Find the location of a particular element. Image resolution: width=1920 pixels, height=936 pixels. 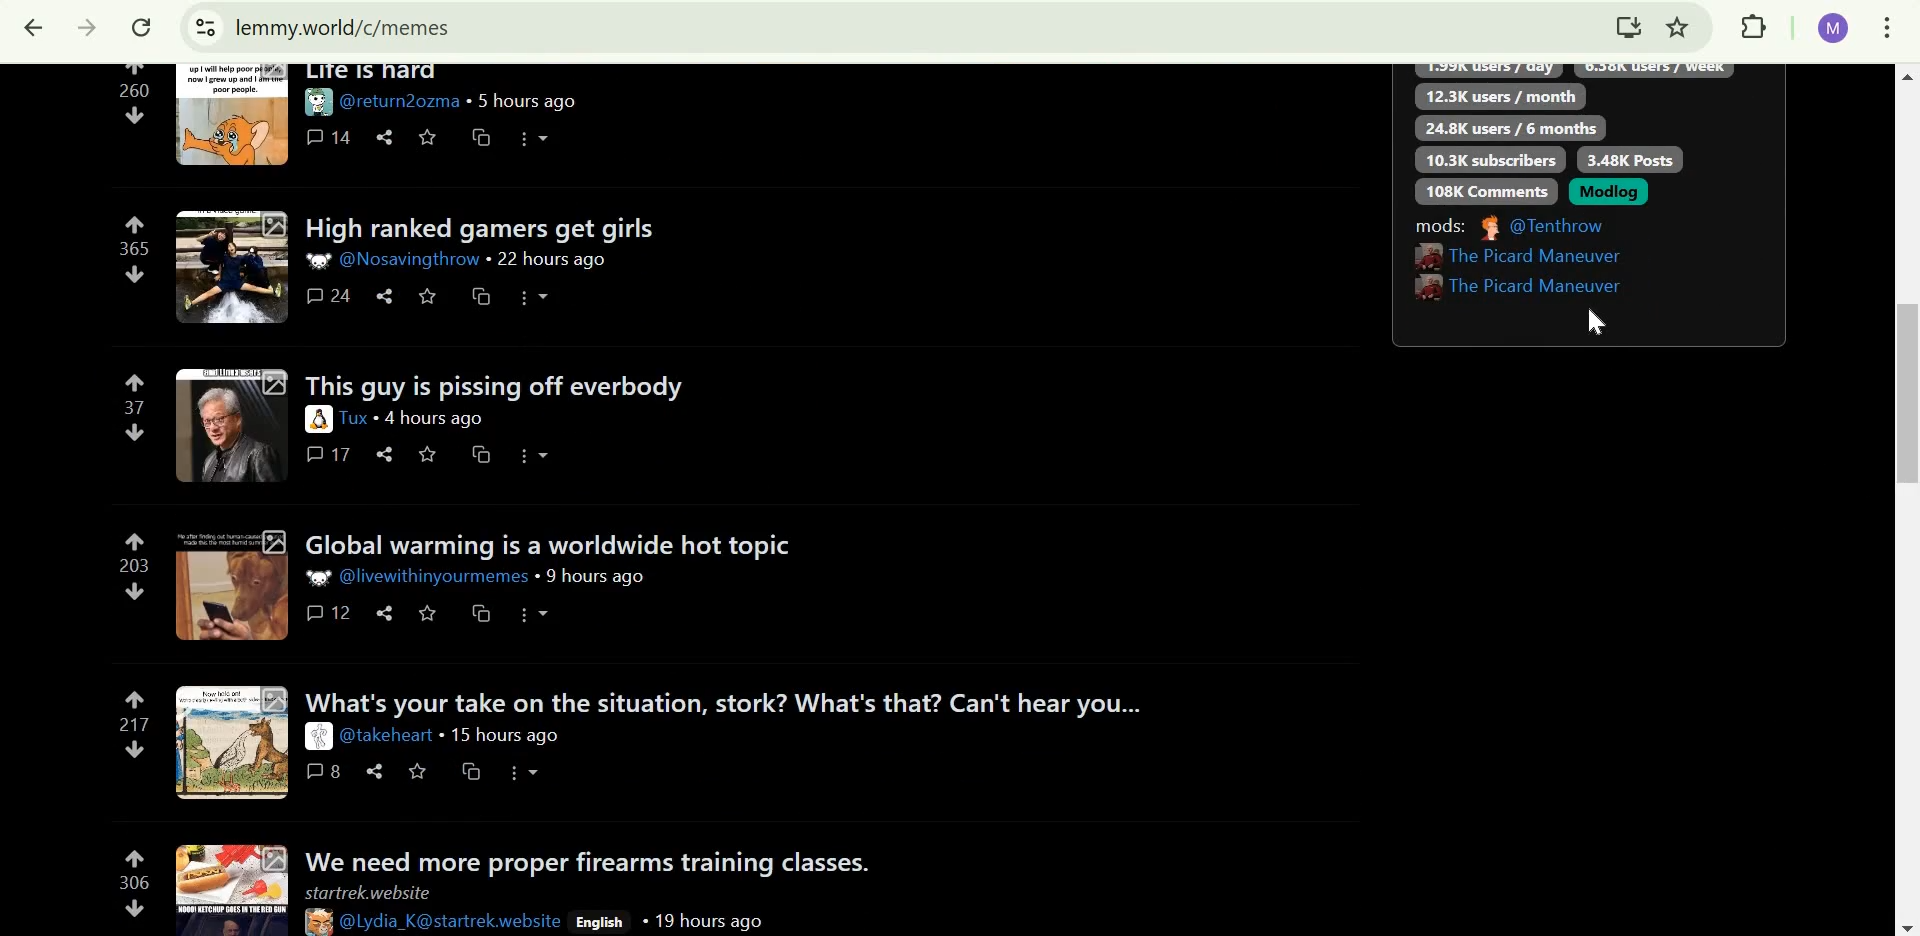

User Ids is located at coordinates (452, 919).